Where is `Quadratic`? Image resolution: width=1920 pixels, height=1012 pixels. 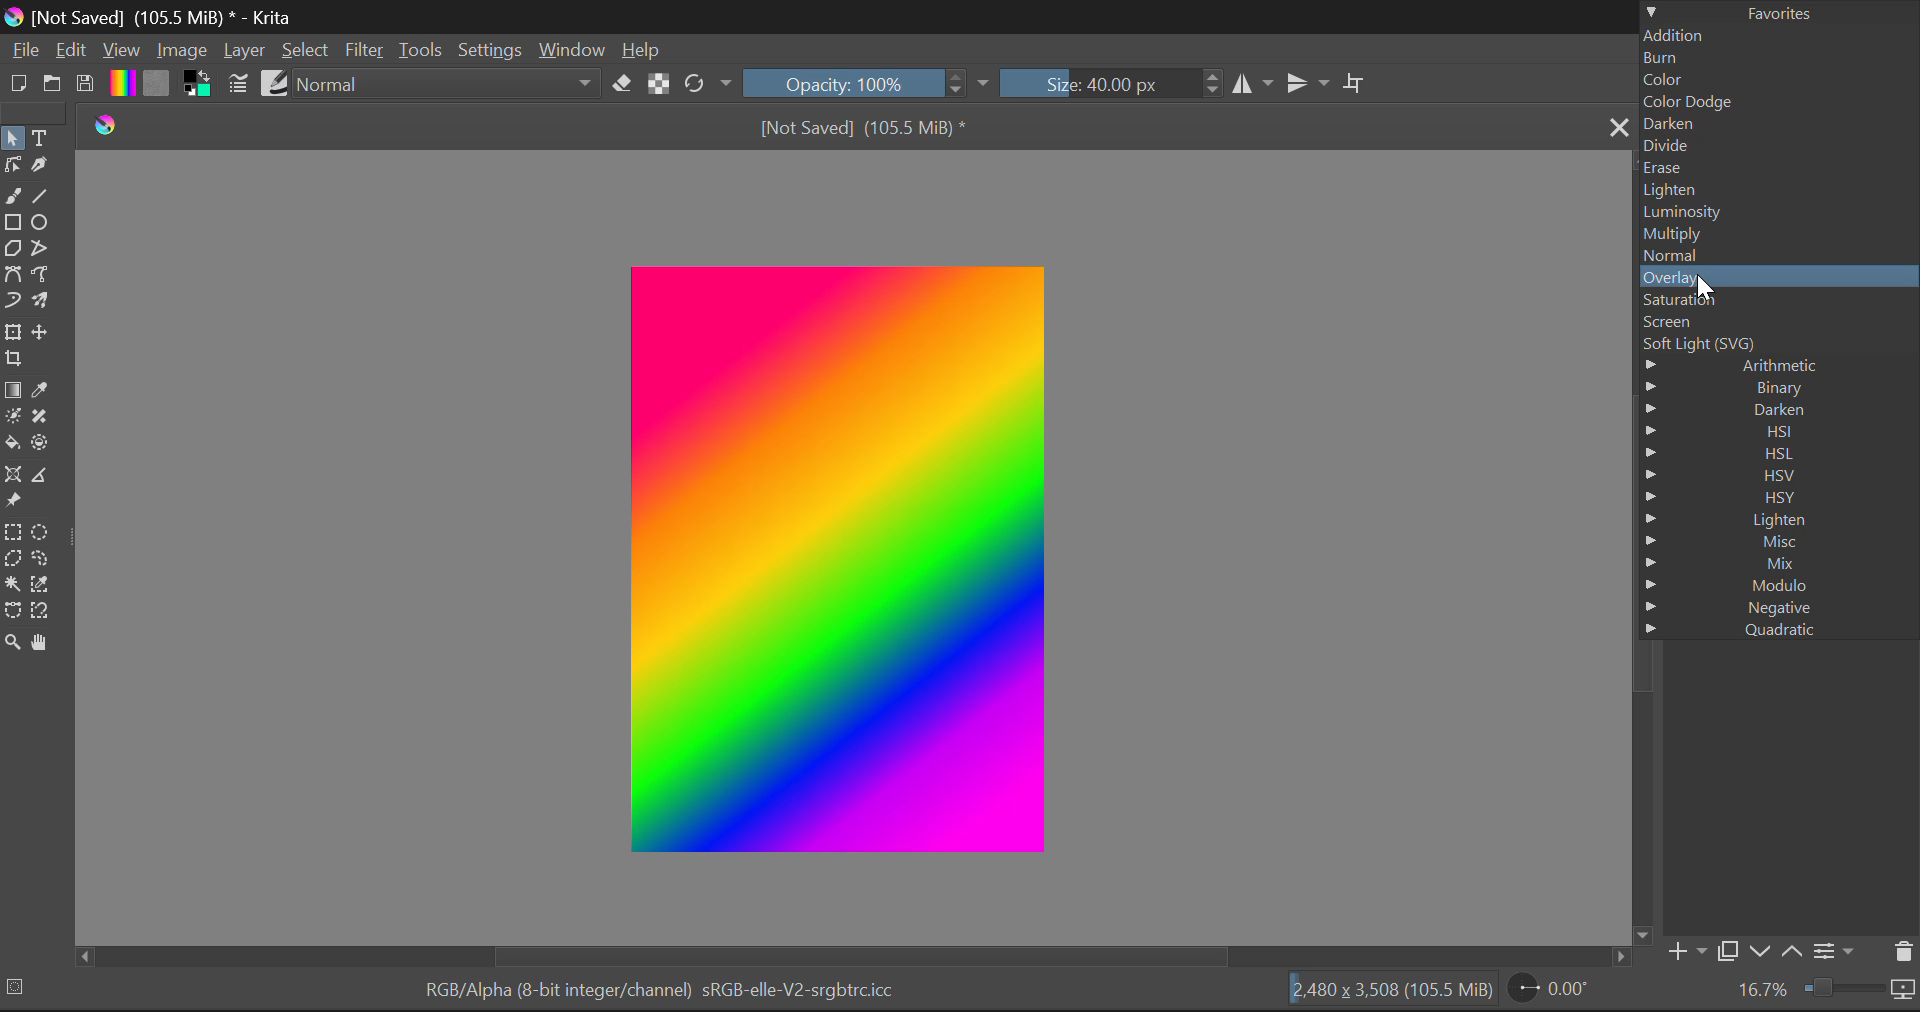
Quadratic is located at coordinates (1774, 630).